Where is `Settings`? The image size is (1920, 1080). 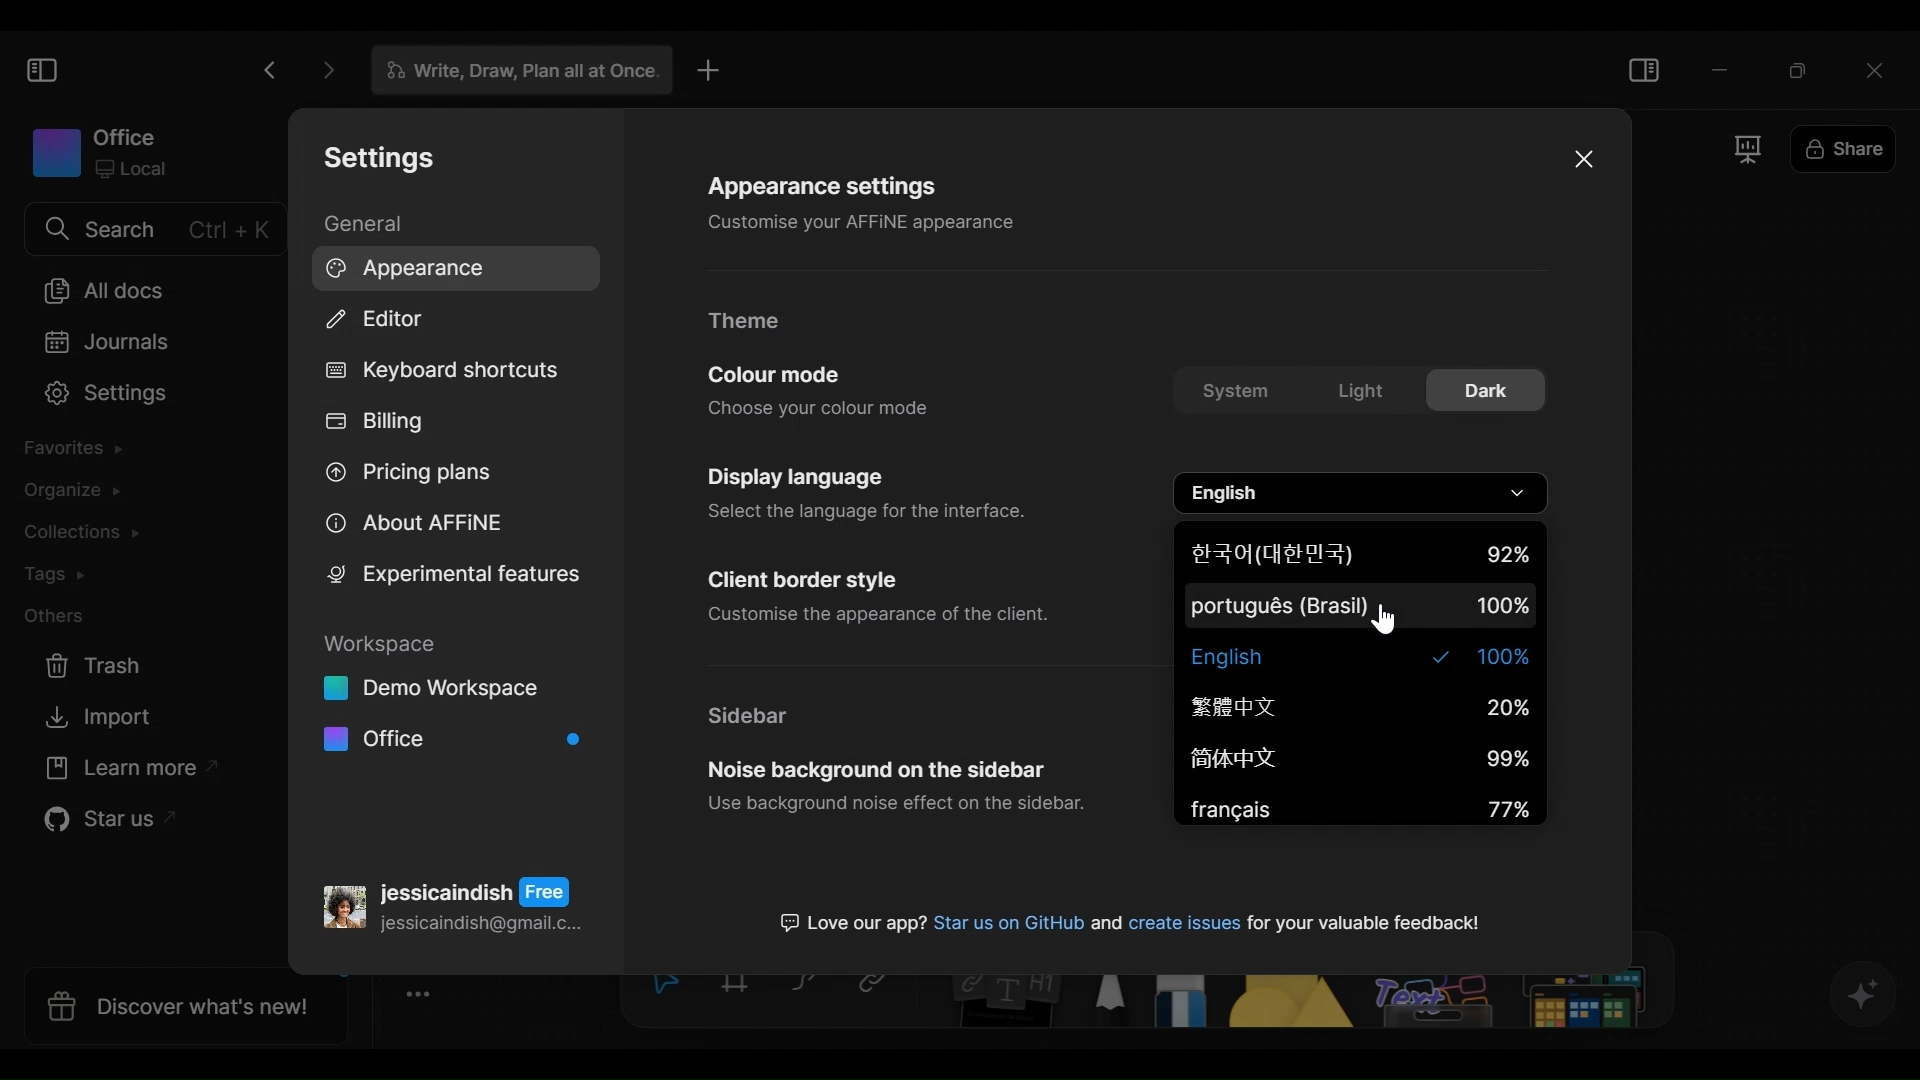
Settings is located at coordinates (374, 159).